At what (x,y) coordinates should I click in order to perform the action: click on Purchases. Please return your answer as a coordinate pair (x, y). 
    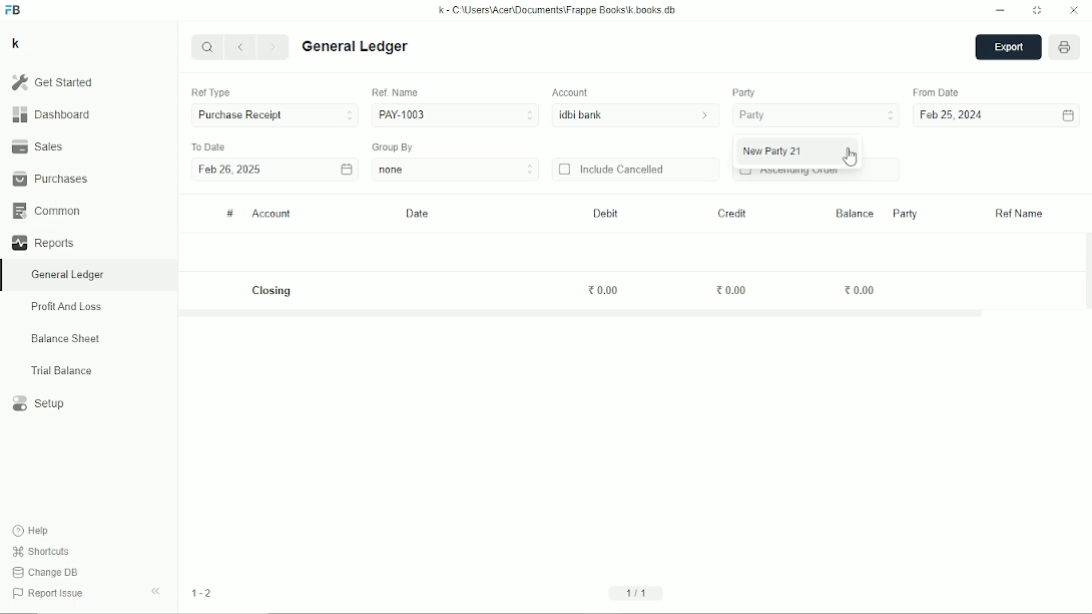
    Looking at the image, I should click on (50, 178).